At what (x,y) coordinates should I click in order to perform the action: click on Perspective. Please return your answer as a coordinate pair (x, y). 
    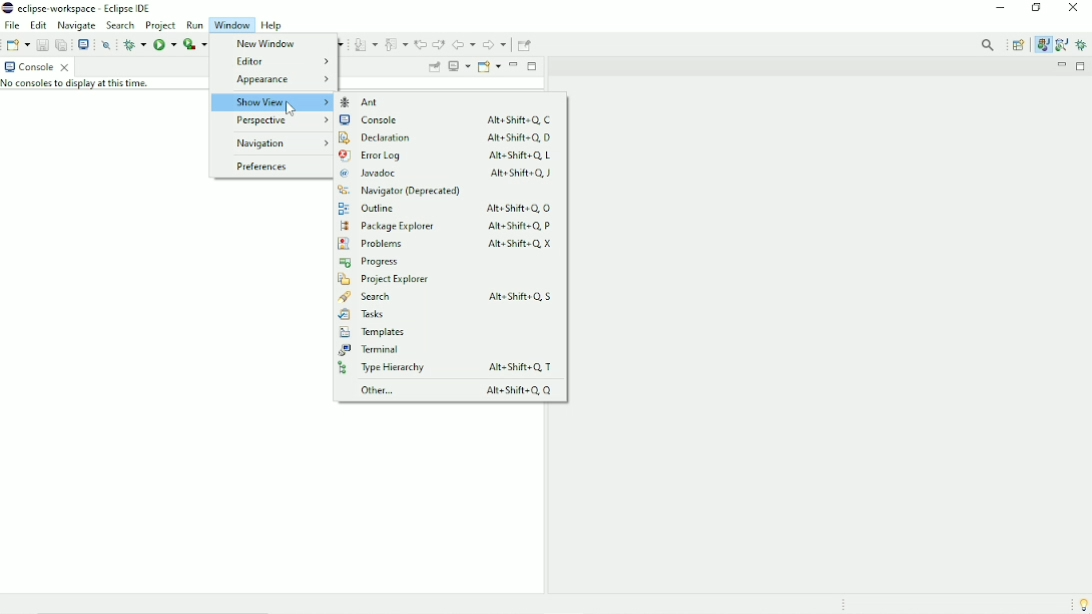
    Looking at the image, I should click on (277, 121).